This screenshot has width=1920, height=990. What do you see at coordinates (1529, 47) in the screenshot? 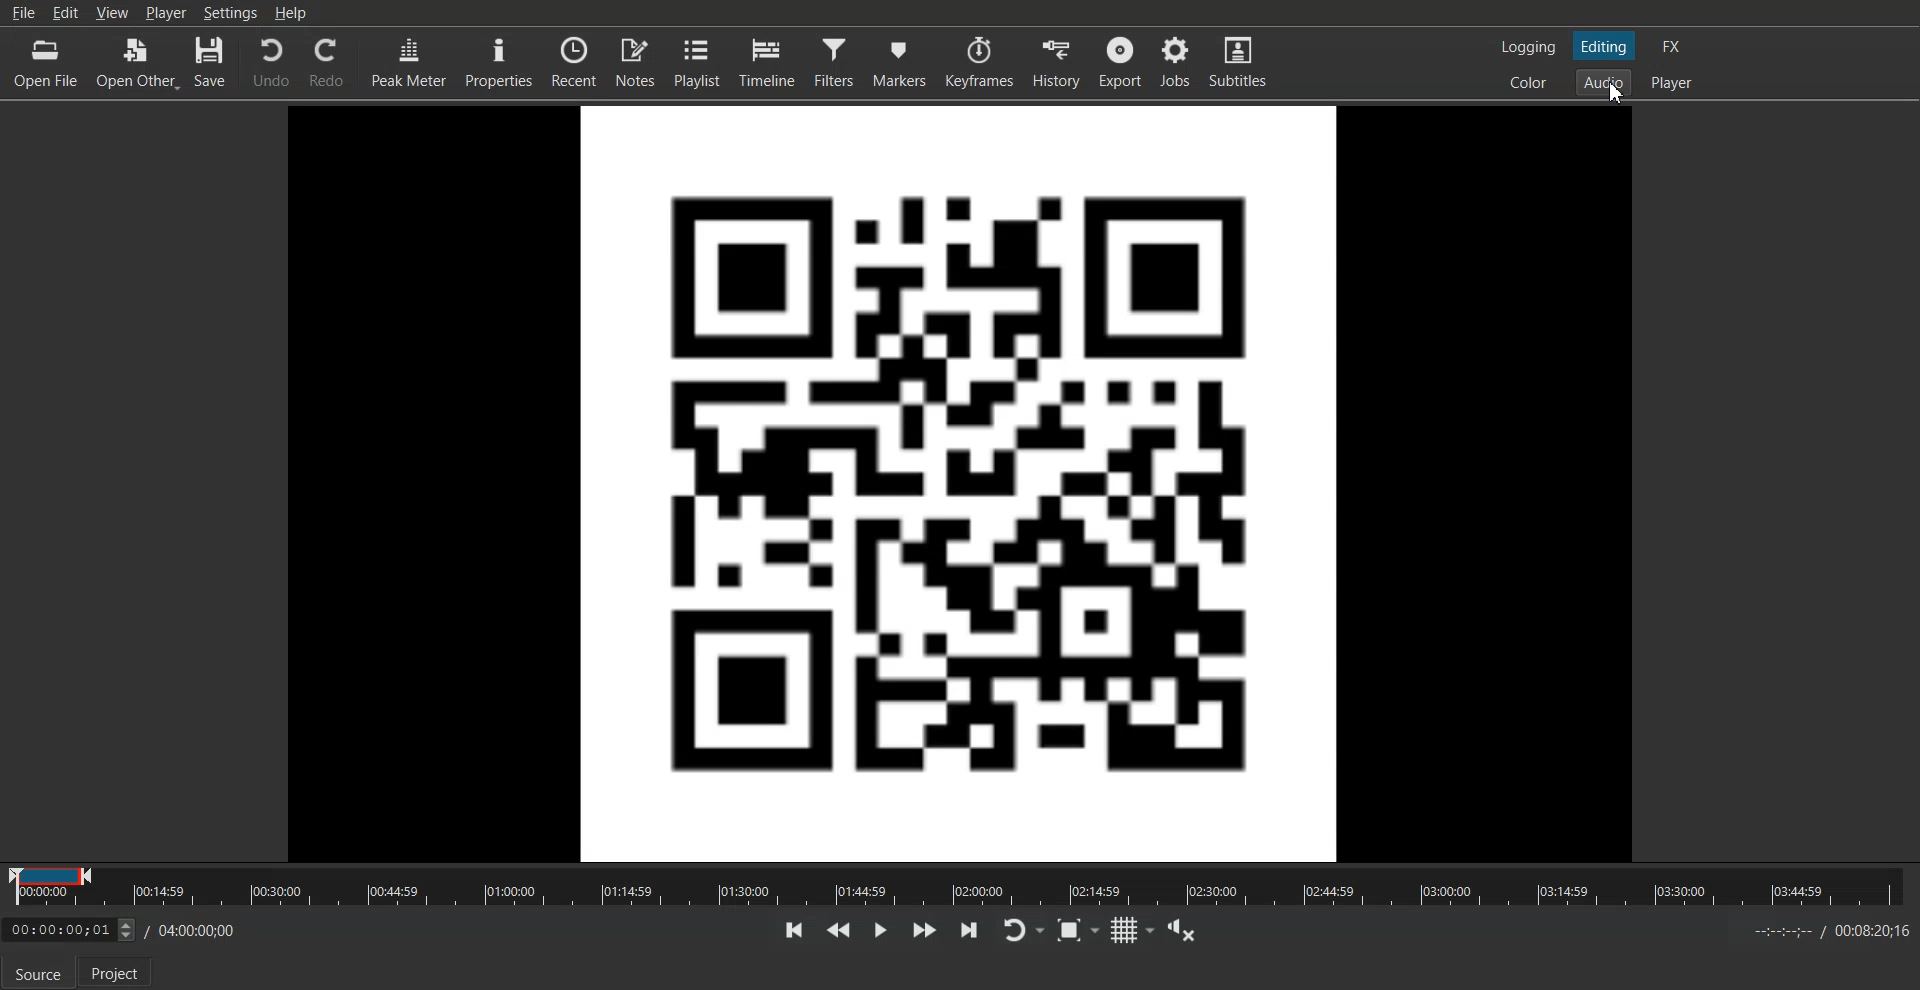
I see `Switch to the Logging layout` at bounding box center [1529, 47].